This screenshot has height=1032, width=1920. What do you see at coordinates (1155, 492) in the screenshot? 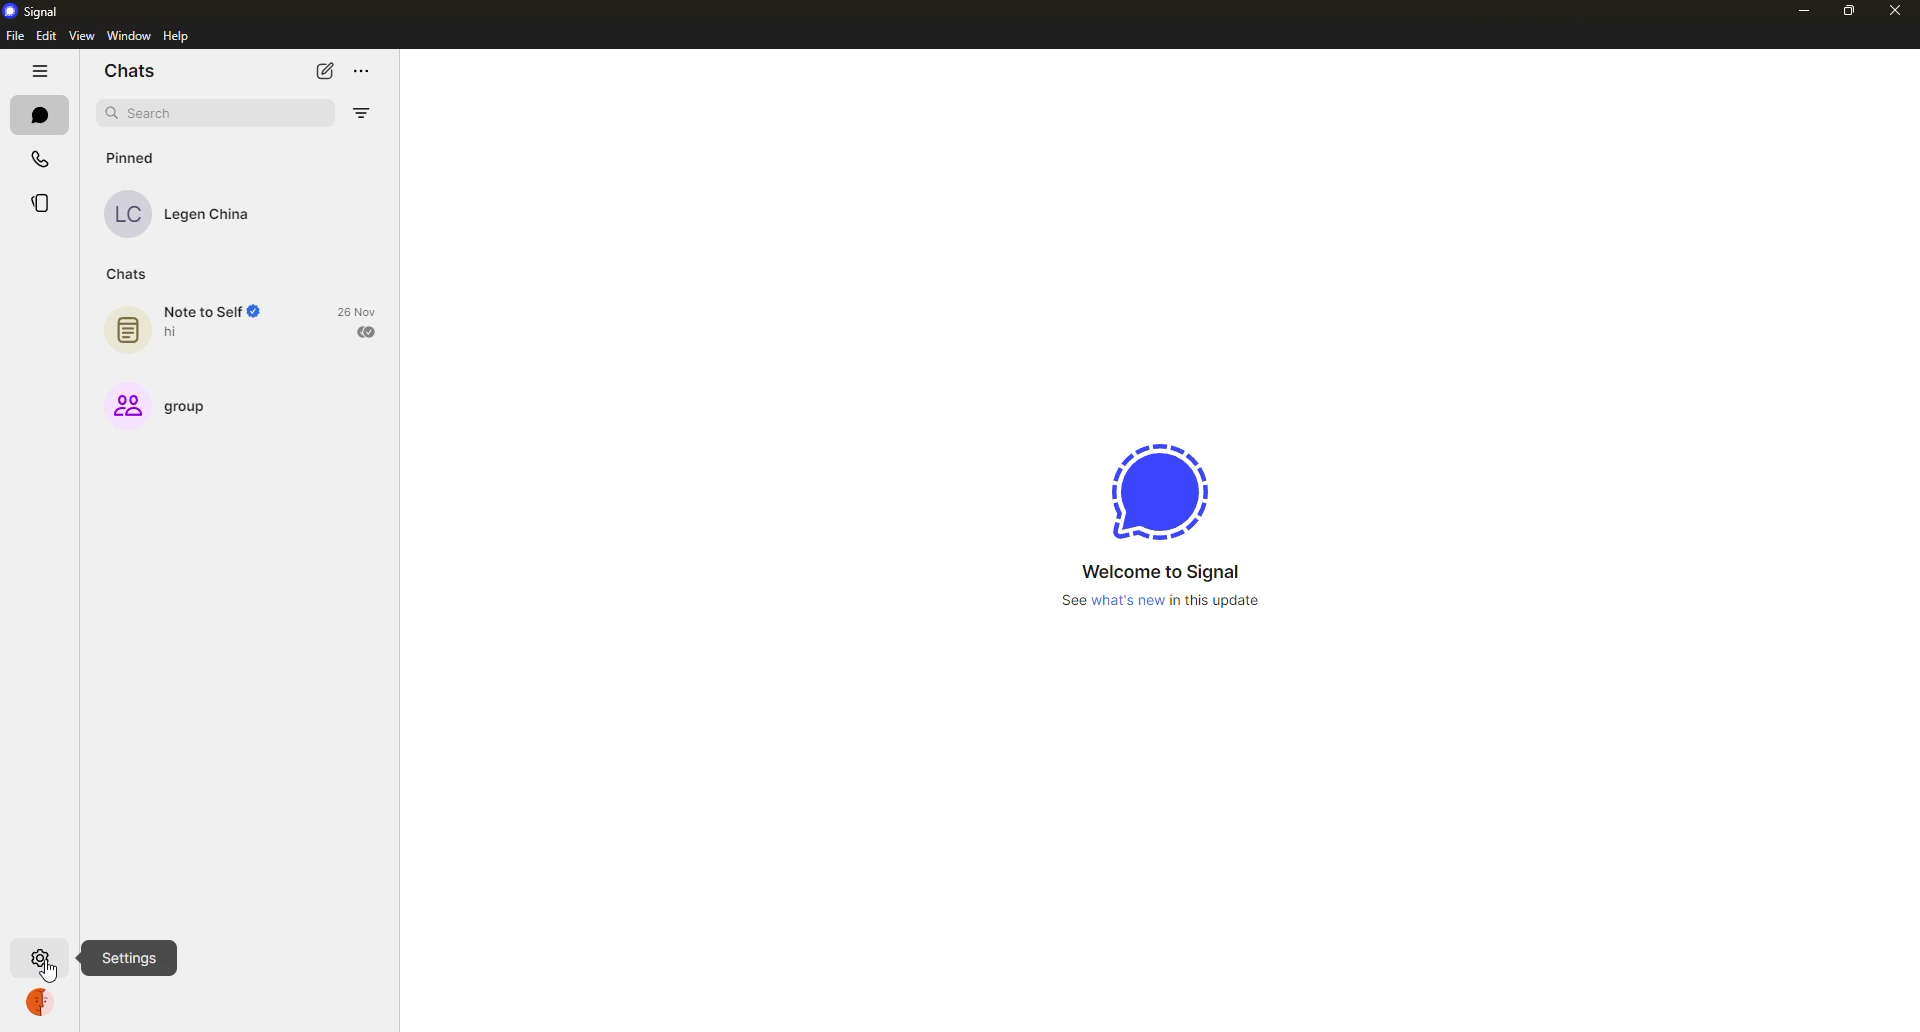
I see `signal` at bounding box center [1155, 492].